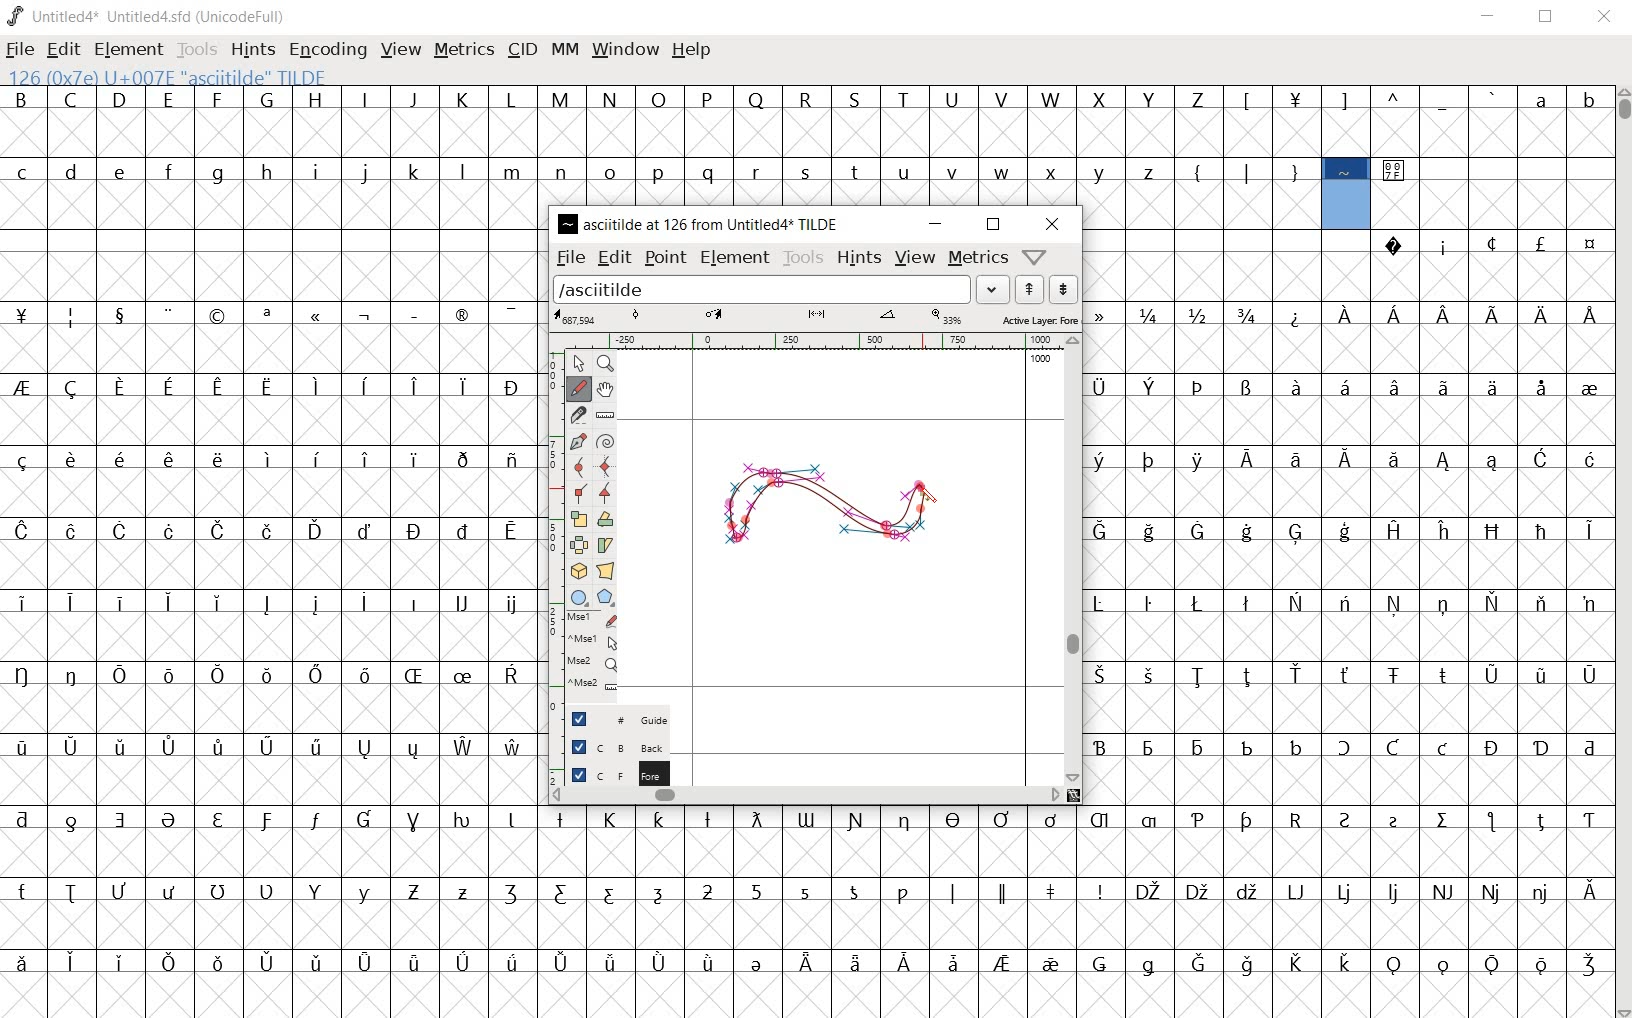 The image size is (1632, 1018). I want to click on glyph characters, so click(1076, 911).